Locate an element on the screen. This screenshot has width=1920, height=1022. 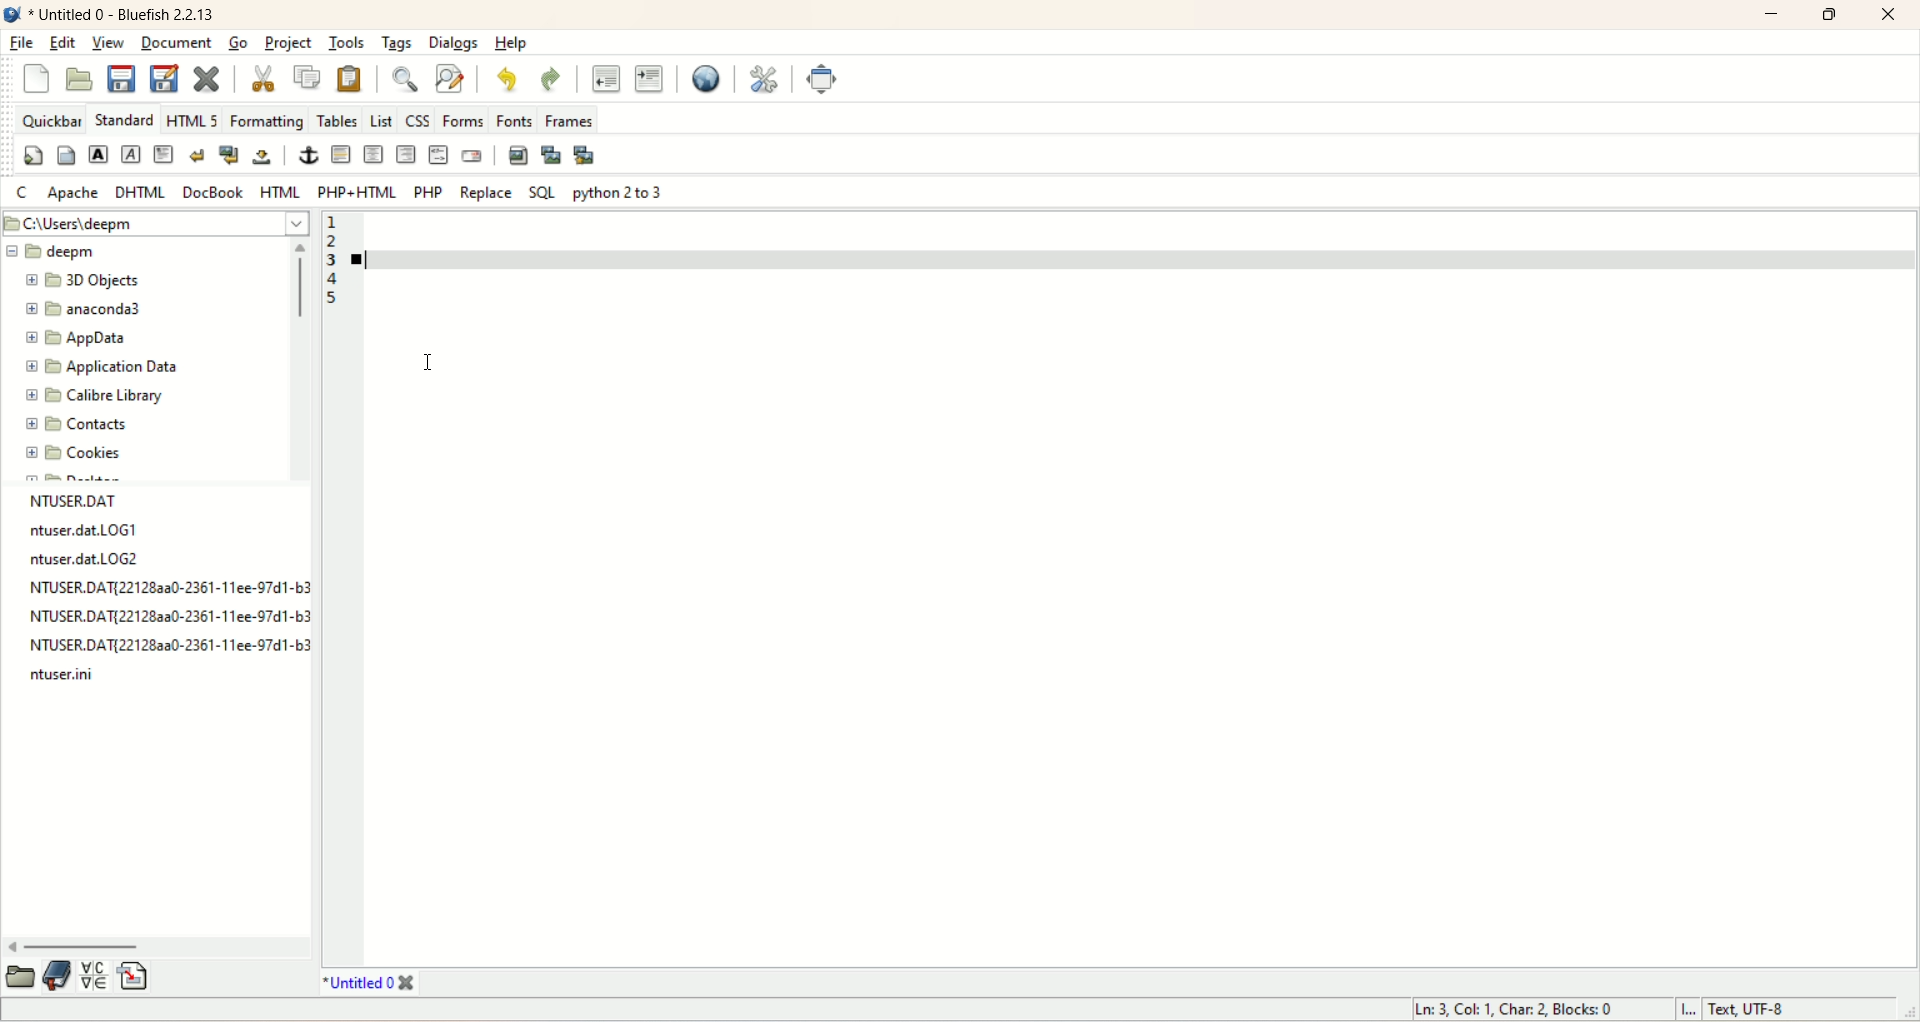
PHP+HTML is located at coordinates (359, 191).